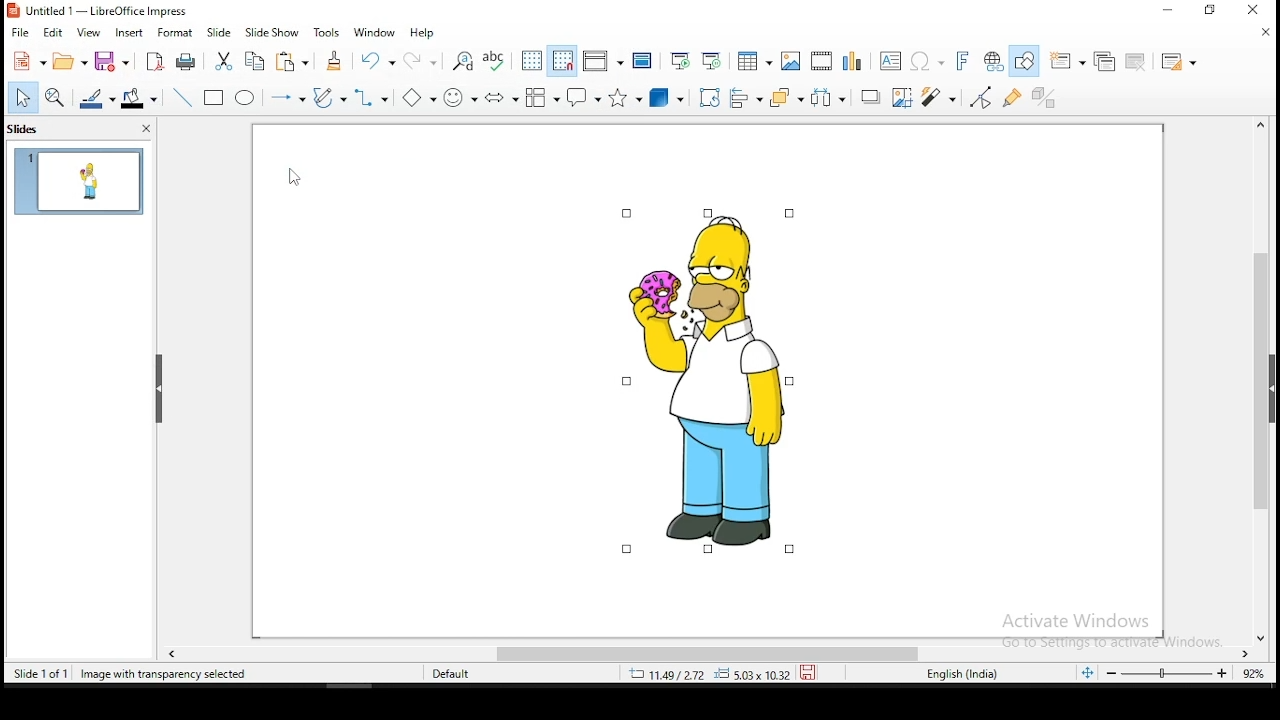 The image size is (1280, 720). What do you see at coordinates (790, 61) in the screenshot?
I see `image` at bounding box center [790, 61].